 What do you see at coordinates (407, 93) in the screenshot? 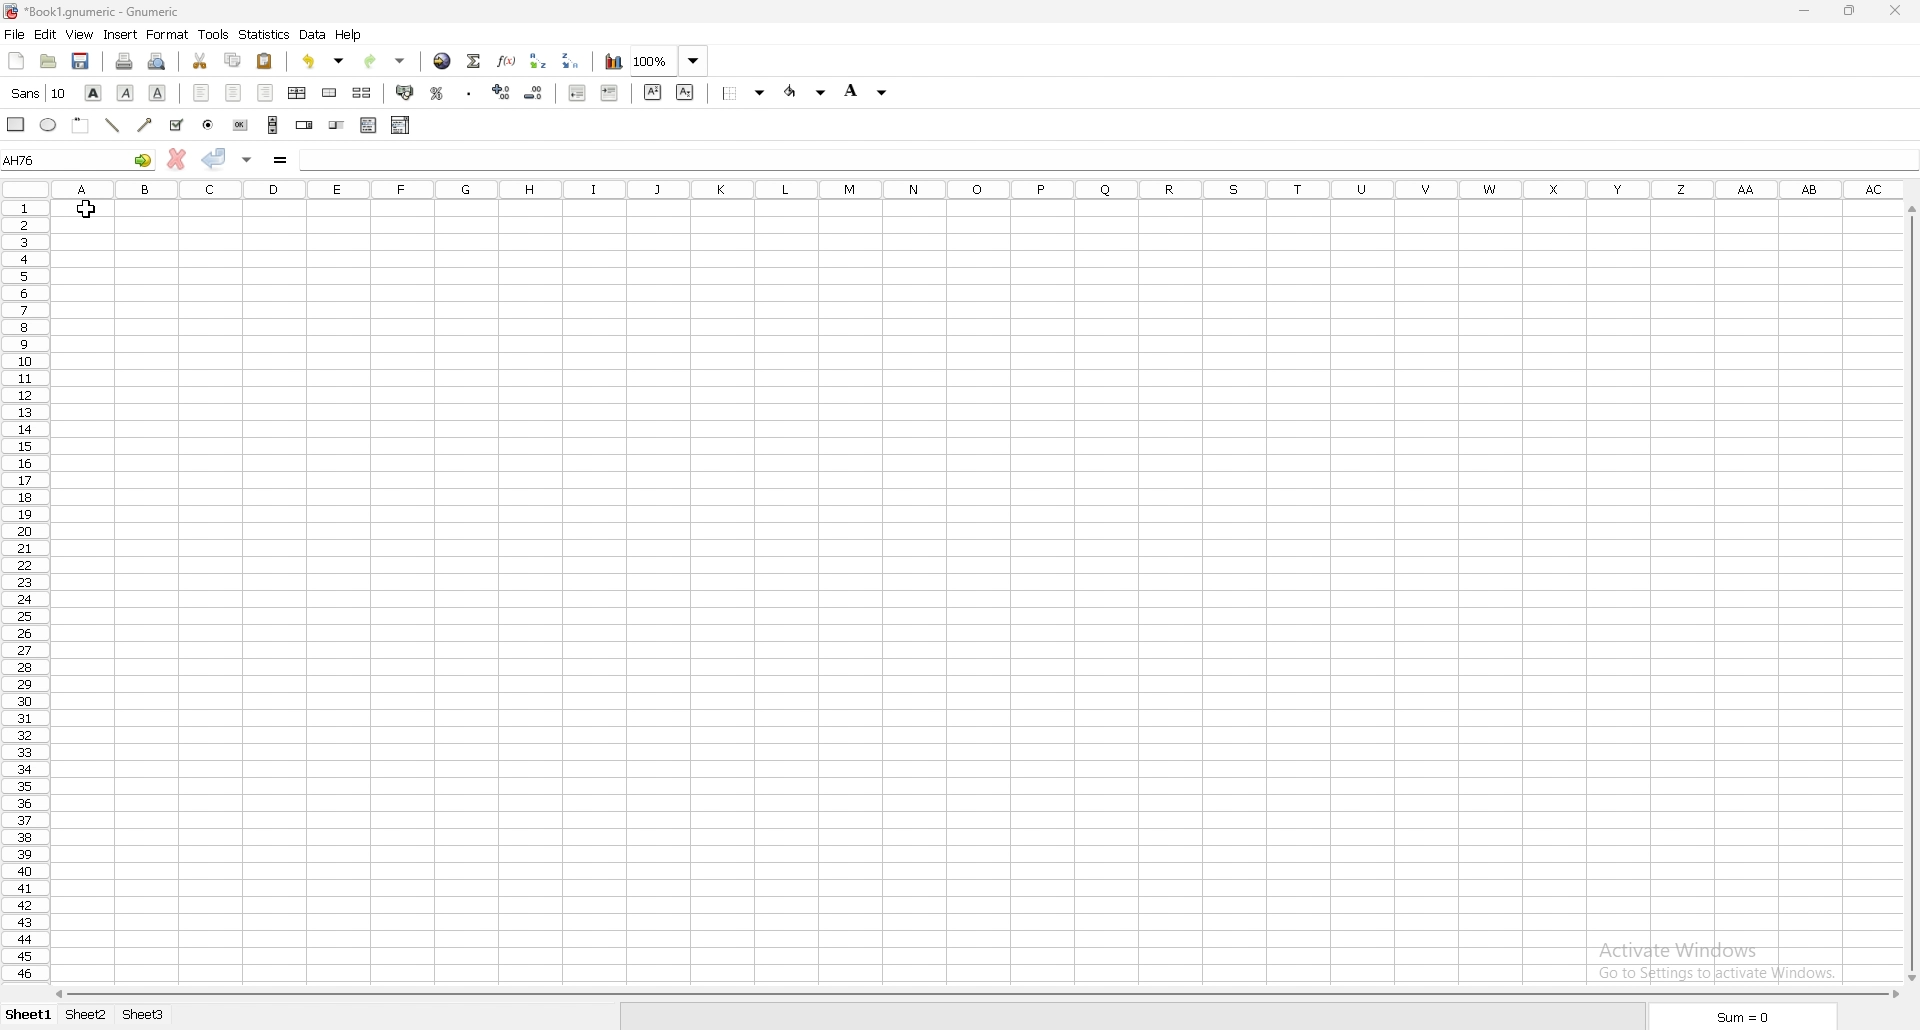
I see `accounting` at bounding box center [407, 93].